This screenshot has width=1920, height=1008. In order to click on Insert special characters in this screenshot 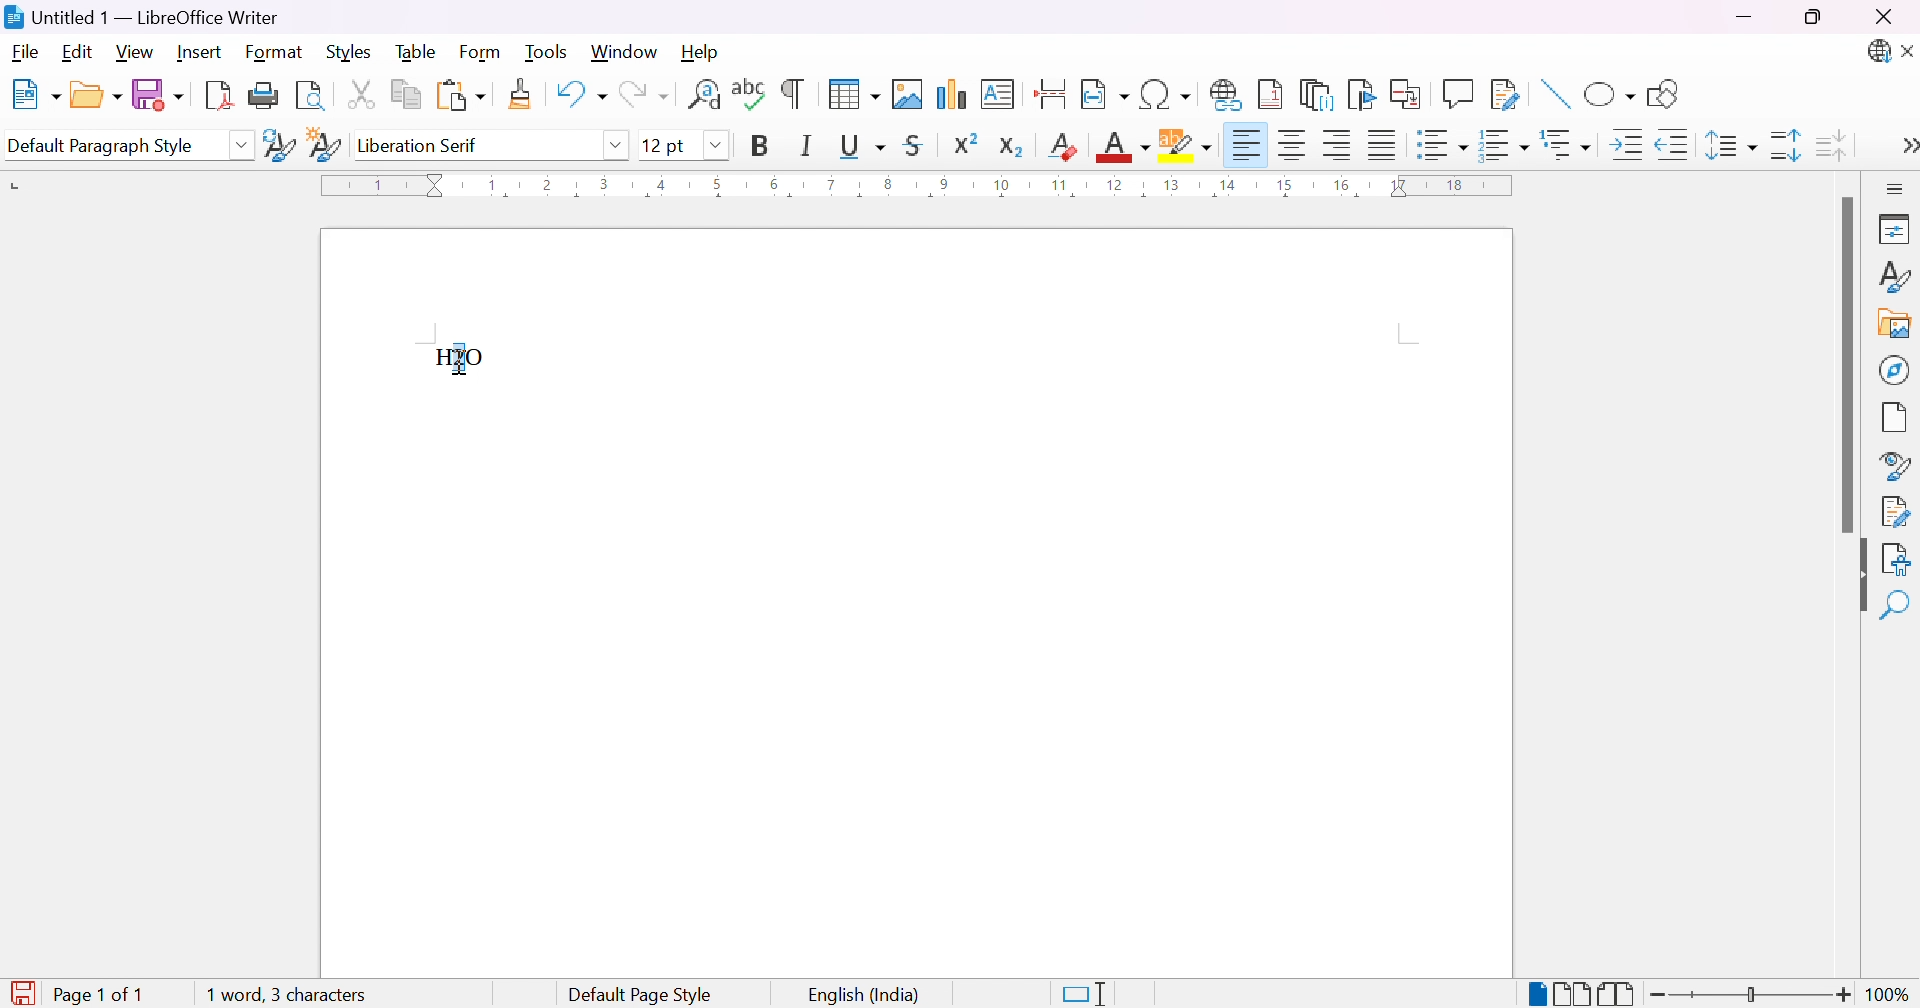, I will do `click(1167, 95)`.